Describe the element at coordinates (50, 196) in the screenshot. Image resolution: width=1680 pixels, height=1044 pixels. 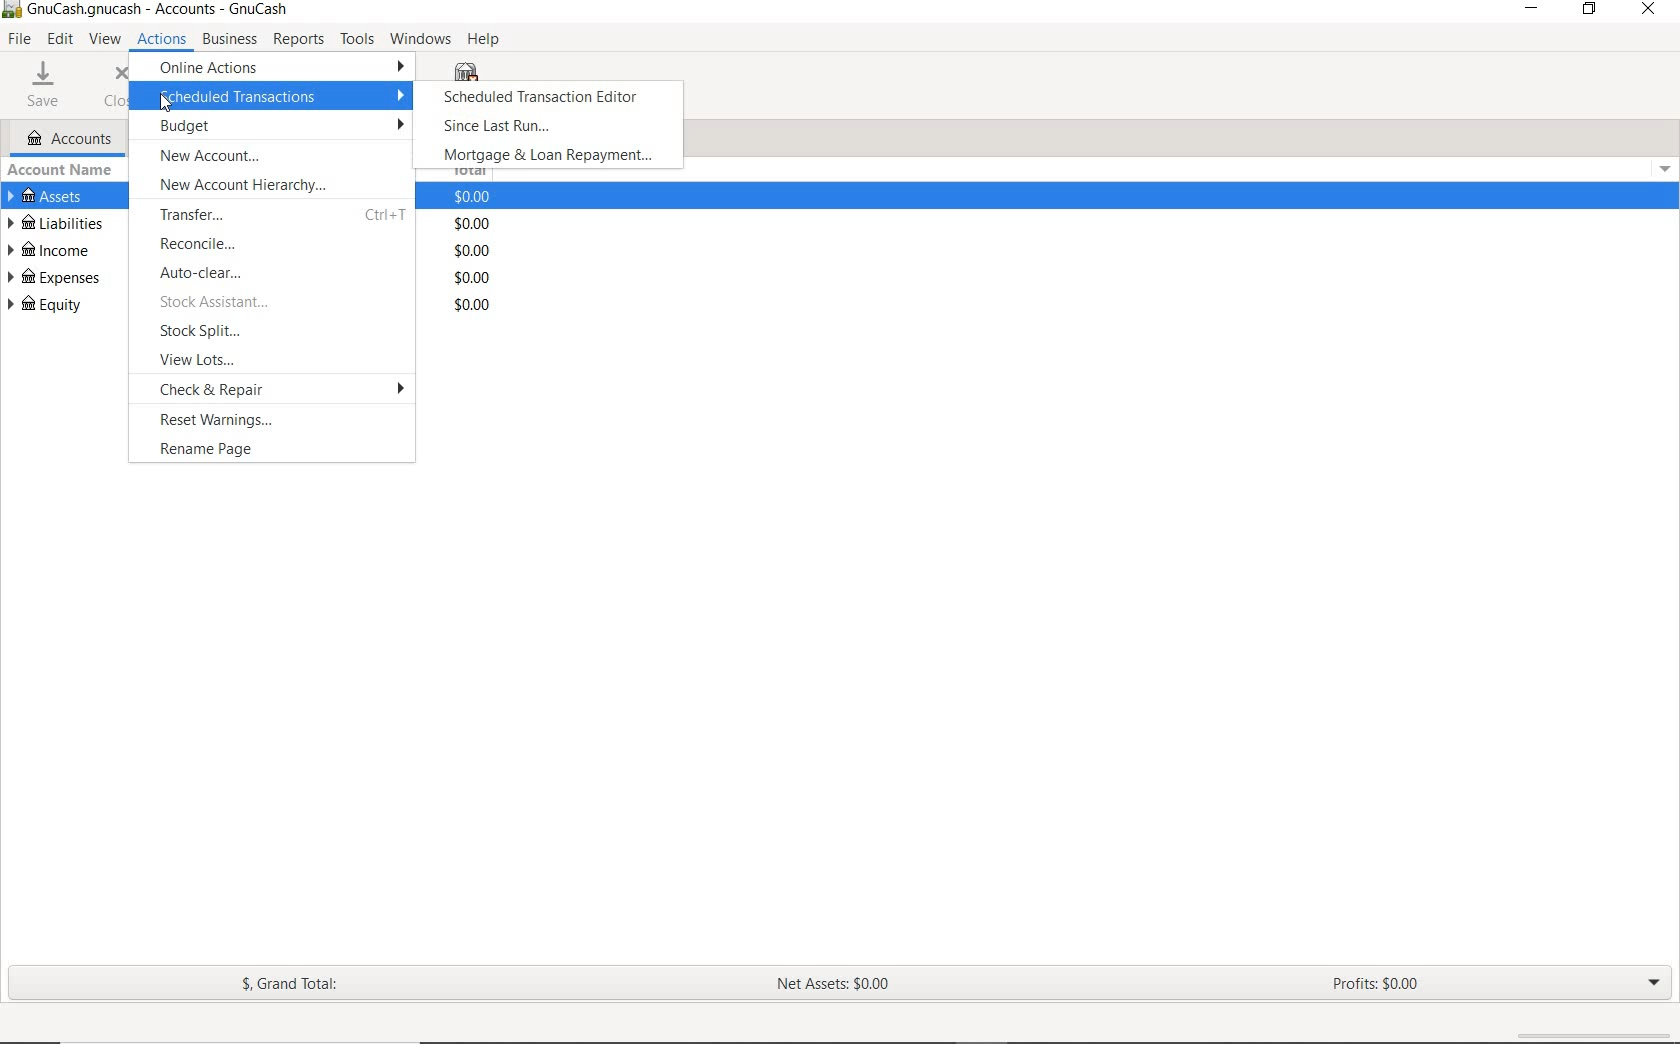
I see `ASSETS` at that location.